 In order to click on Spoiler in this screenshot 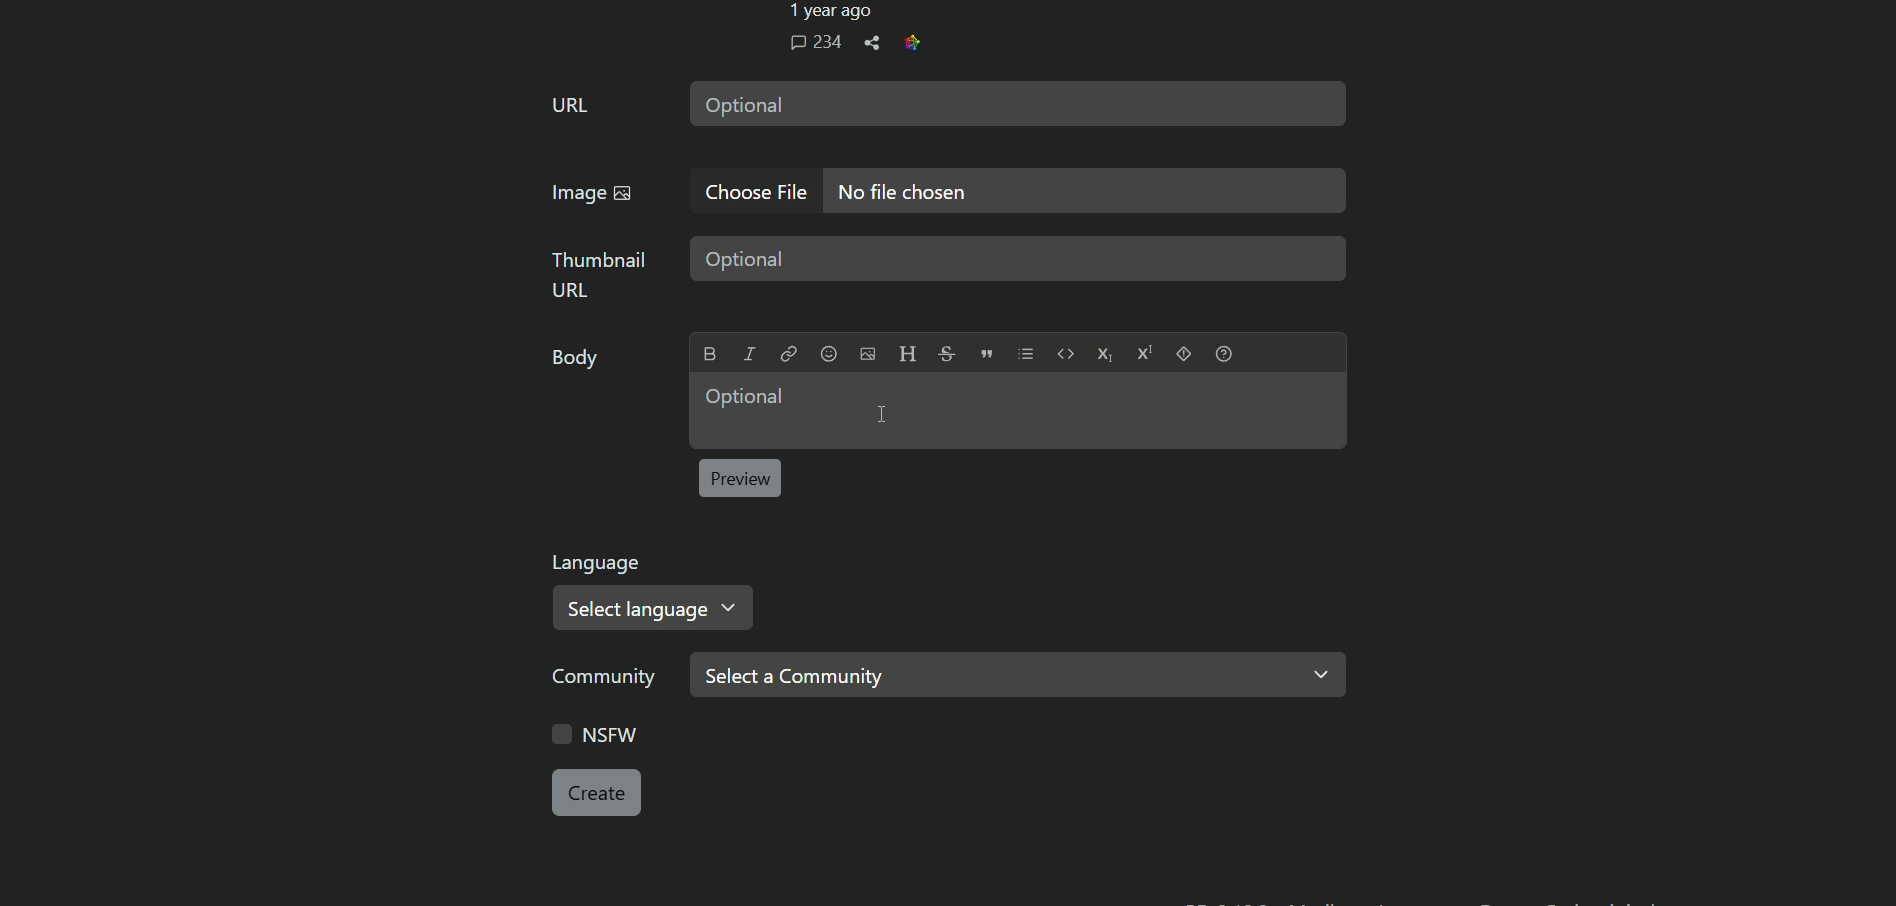, I will do `click(1183, 353)`.